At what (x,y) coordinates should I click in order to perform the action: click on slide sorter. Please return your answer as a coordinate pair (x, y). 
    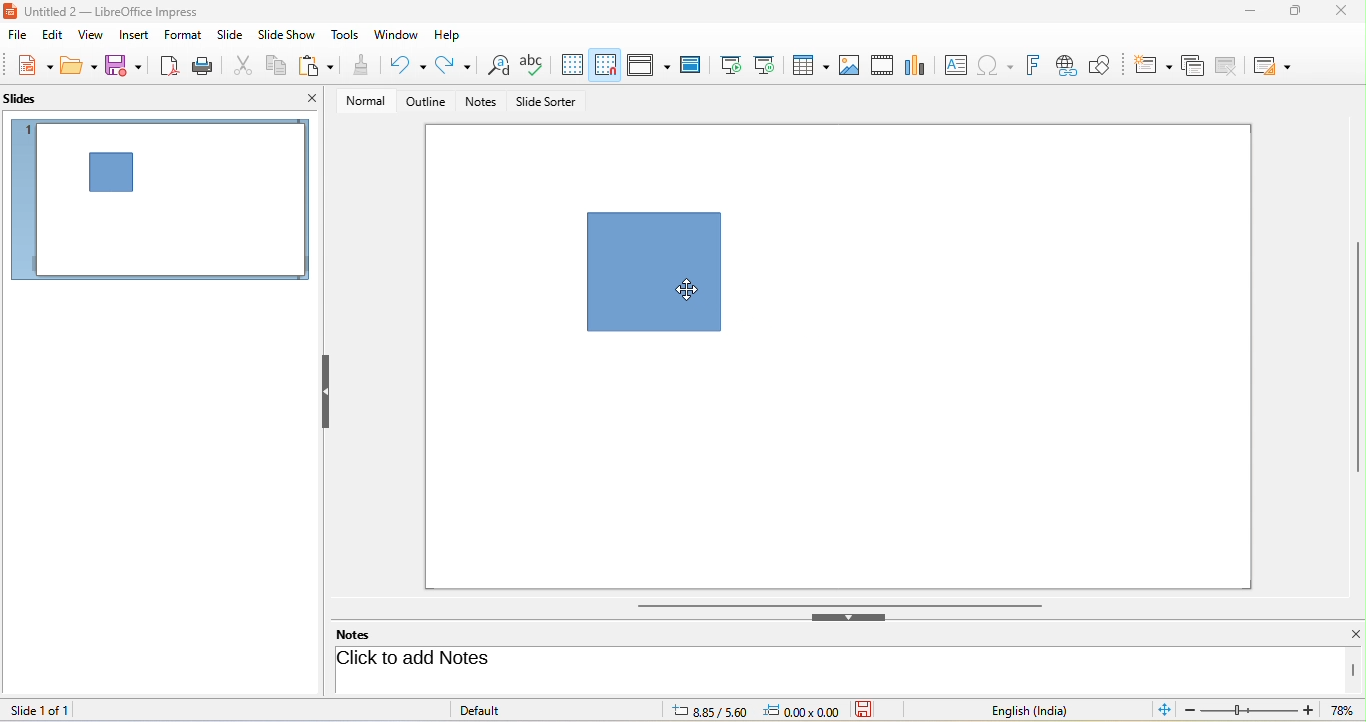
    Looking at the image, I should click on (546, 103).